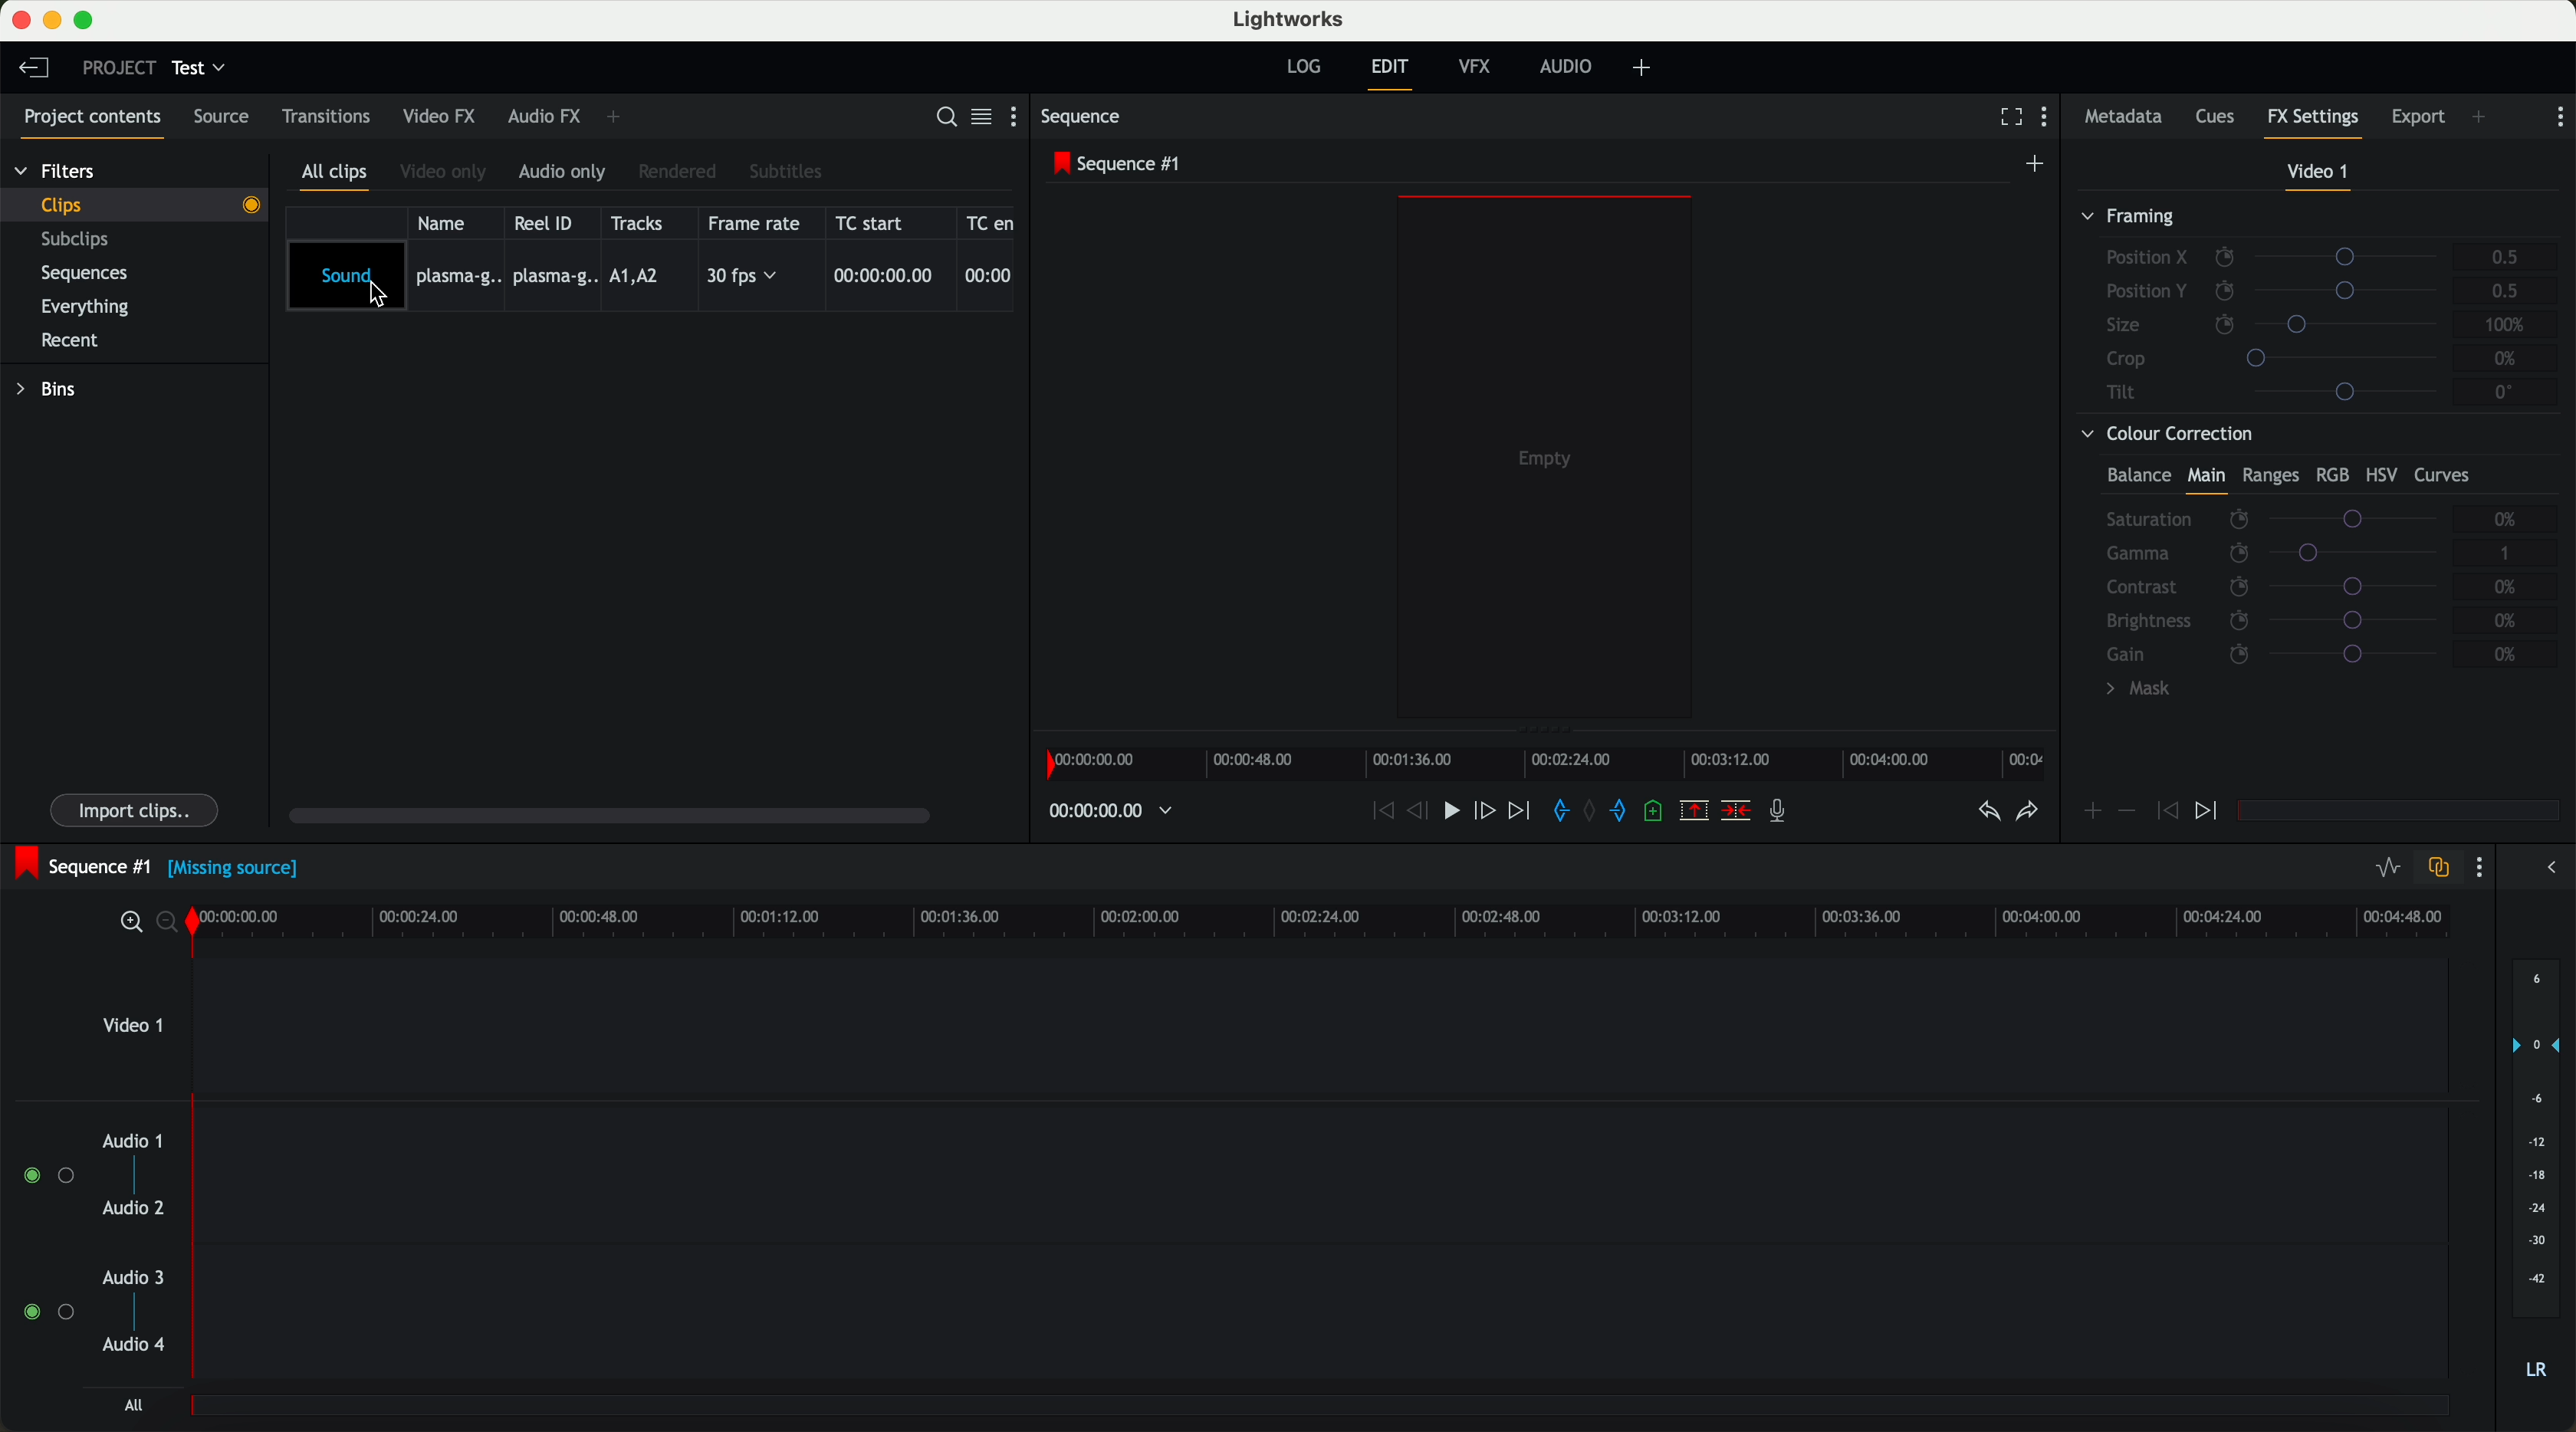  What do you see at coordinates (52, 21) in the screenshot?
I see `minimize` at bounding box center [52, 21].